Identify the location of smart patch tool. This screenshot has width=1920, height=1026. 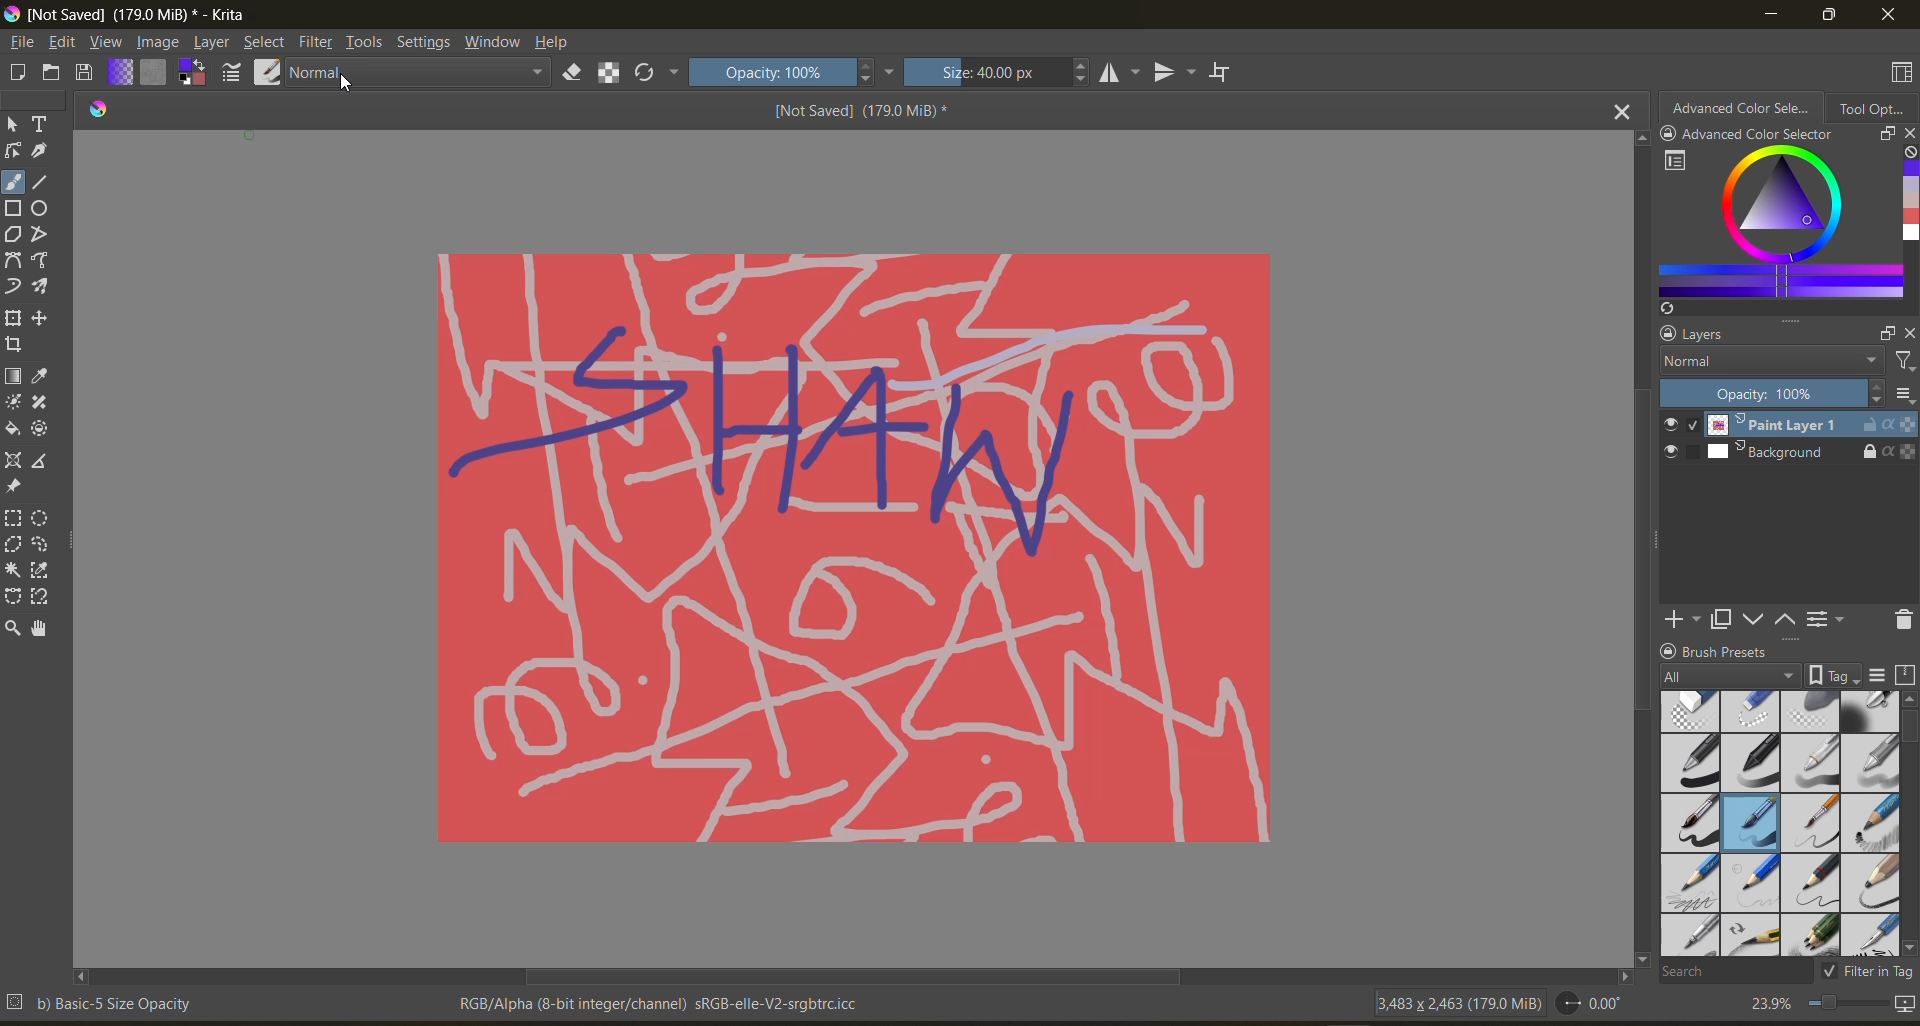
(41, 402).